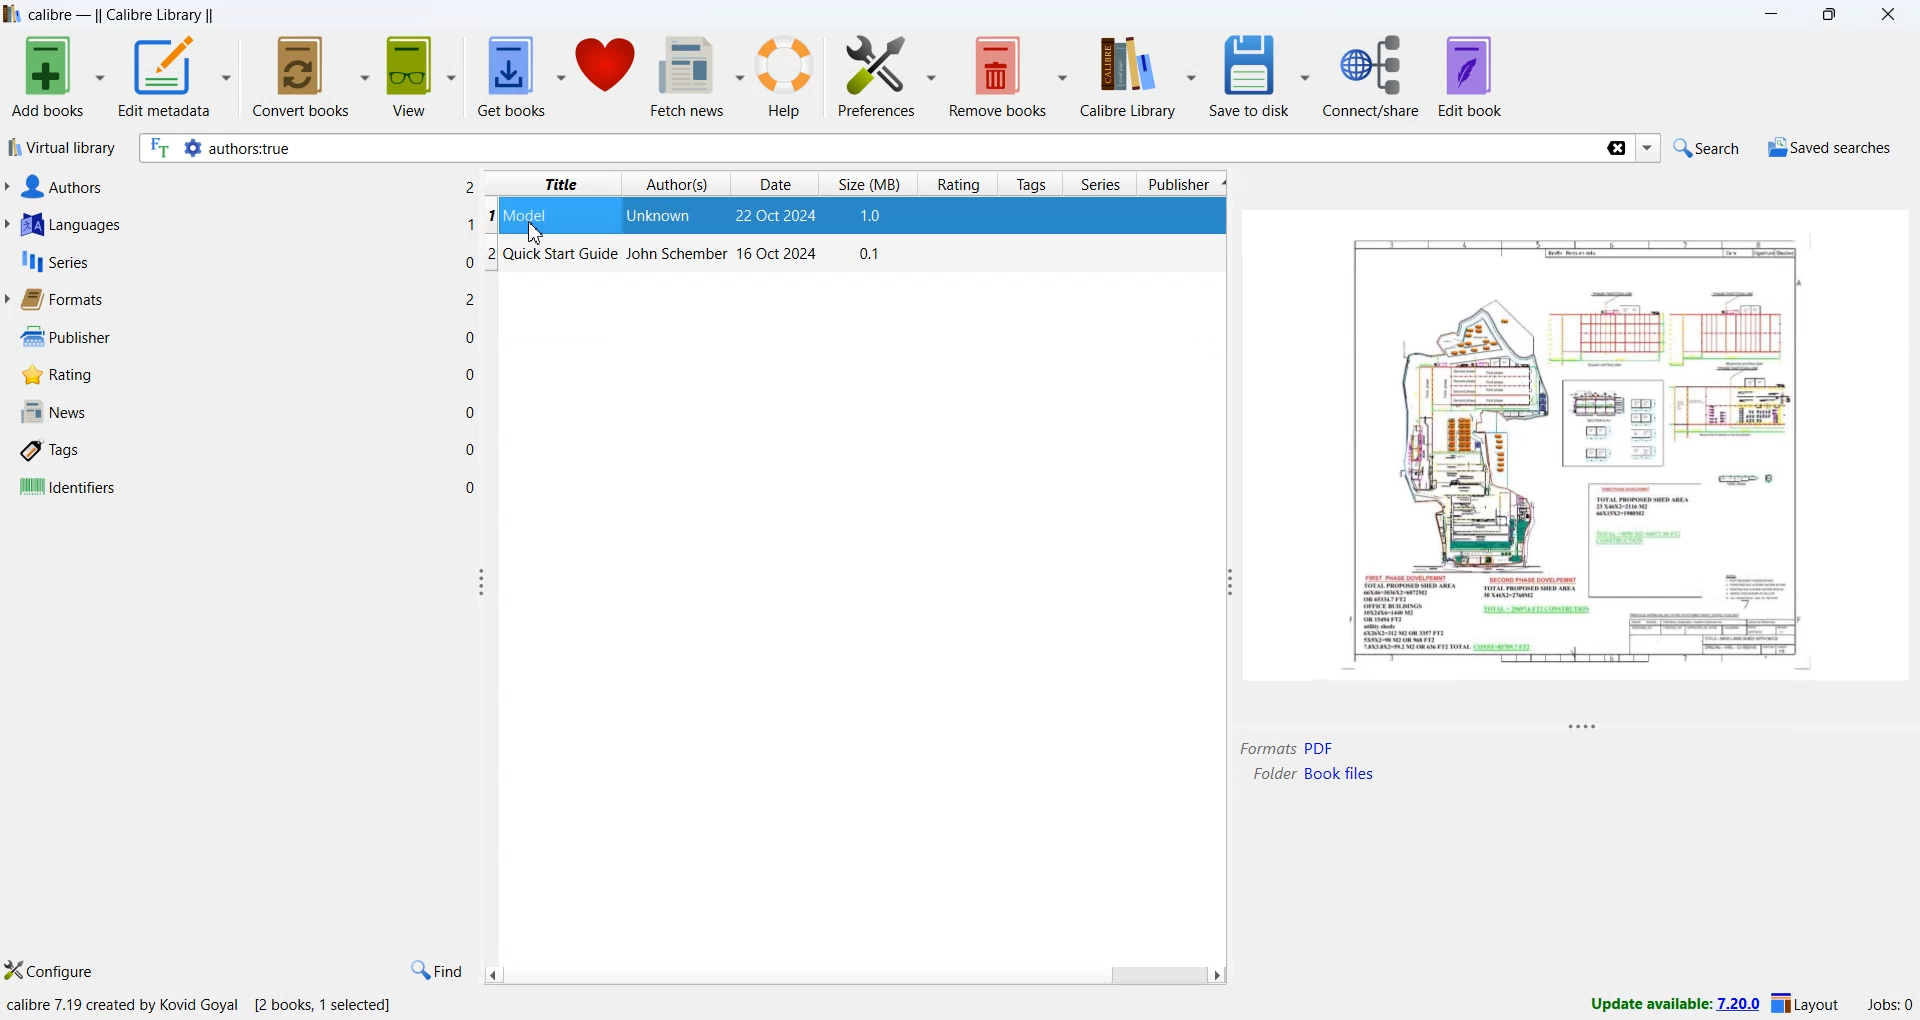  What do you see at coordinates (561, 184) in the screenshot?
I see `title` at bounding box center [561, 184].